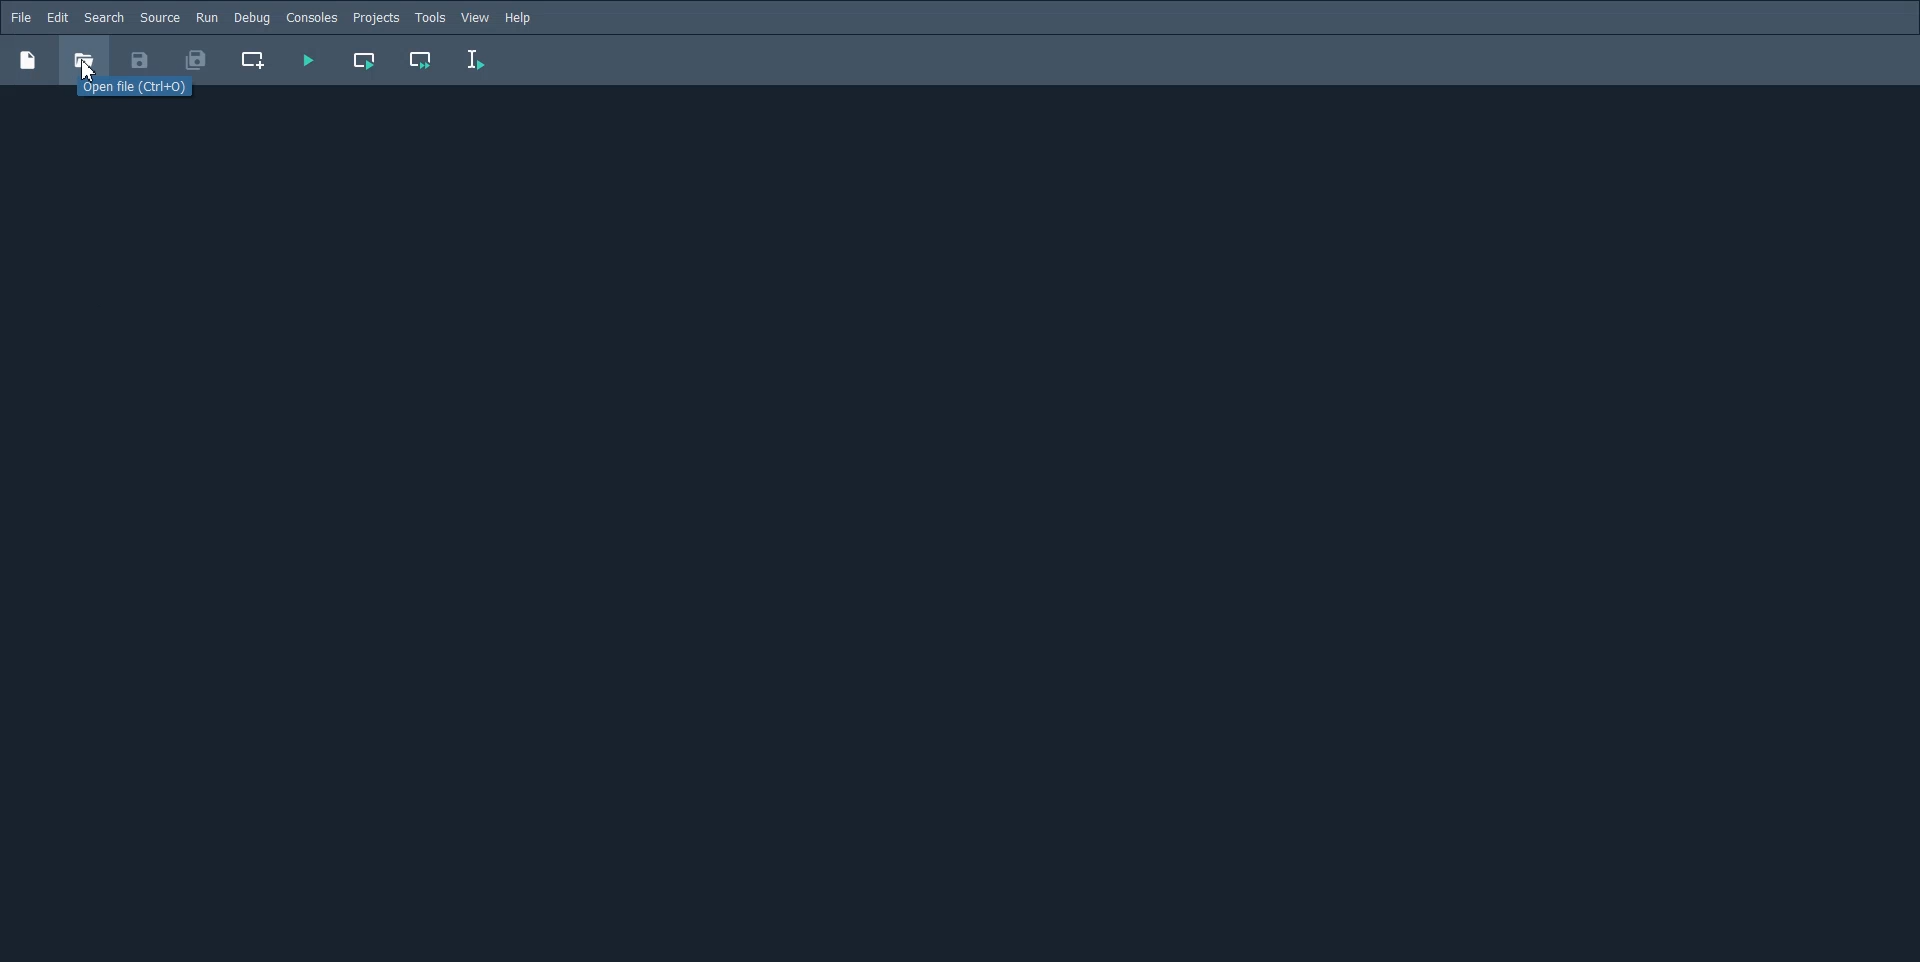  What do you see at coordinates (422, 61) in the screenshot?
I see `Run Current cell and go to next cell` at bounding box center [422, 61].